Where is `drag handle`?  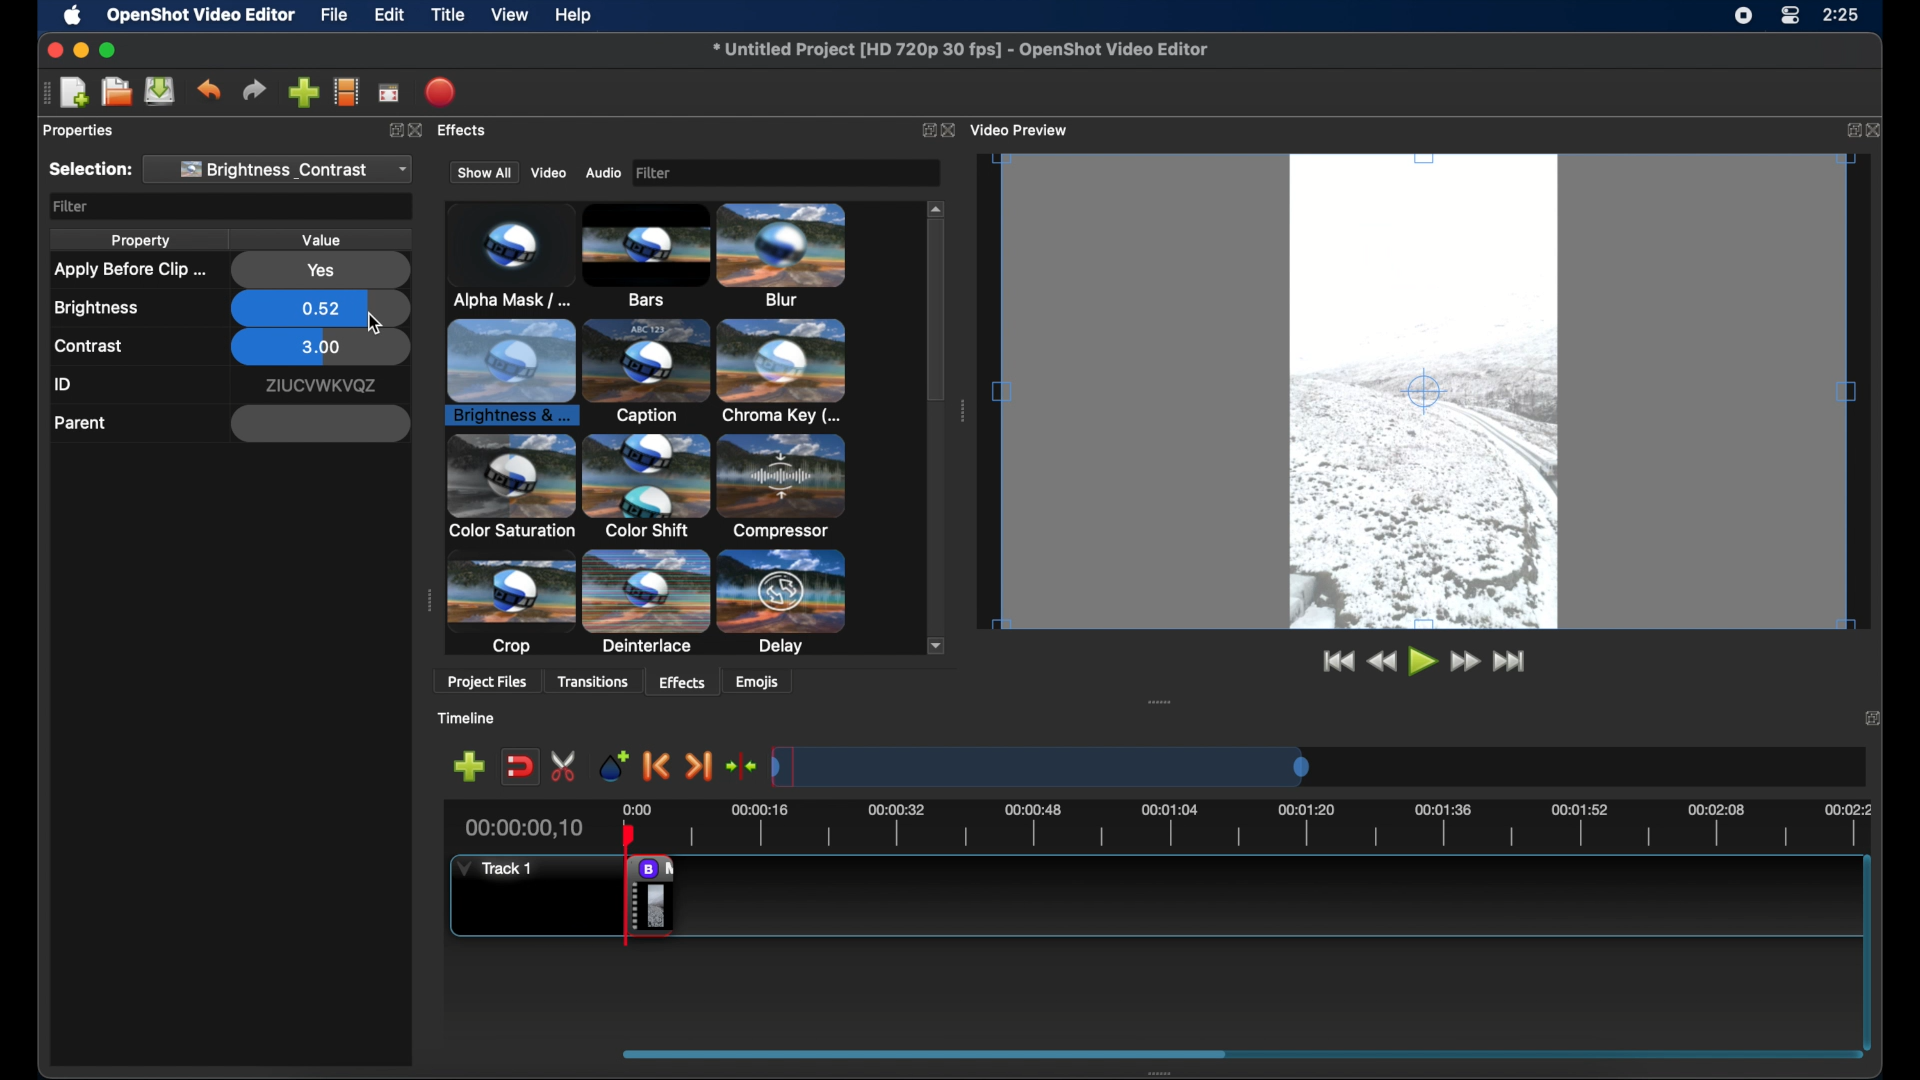
drag handle is located at coordinates (962, 409).